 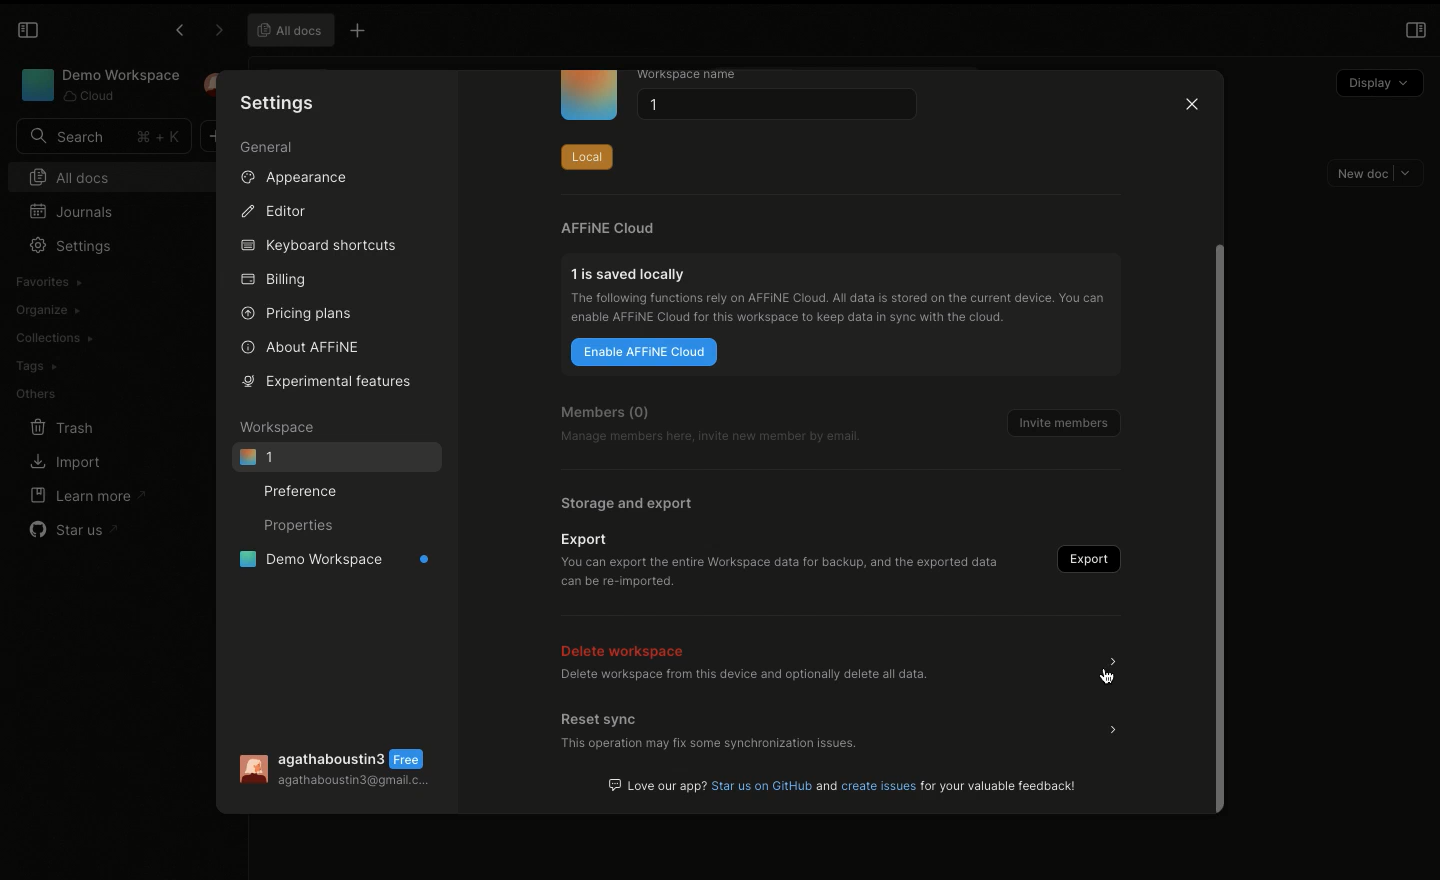 What do you see at coordinates (1190, 107) in the screenshot?
I see `Close` at bounding box center [1190, 107].